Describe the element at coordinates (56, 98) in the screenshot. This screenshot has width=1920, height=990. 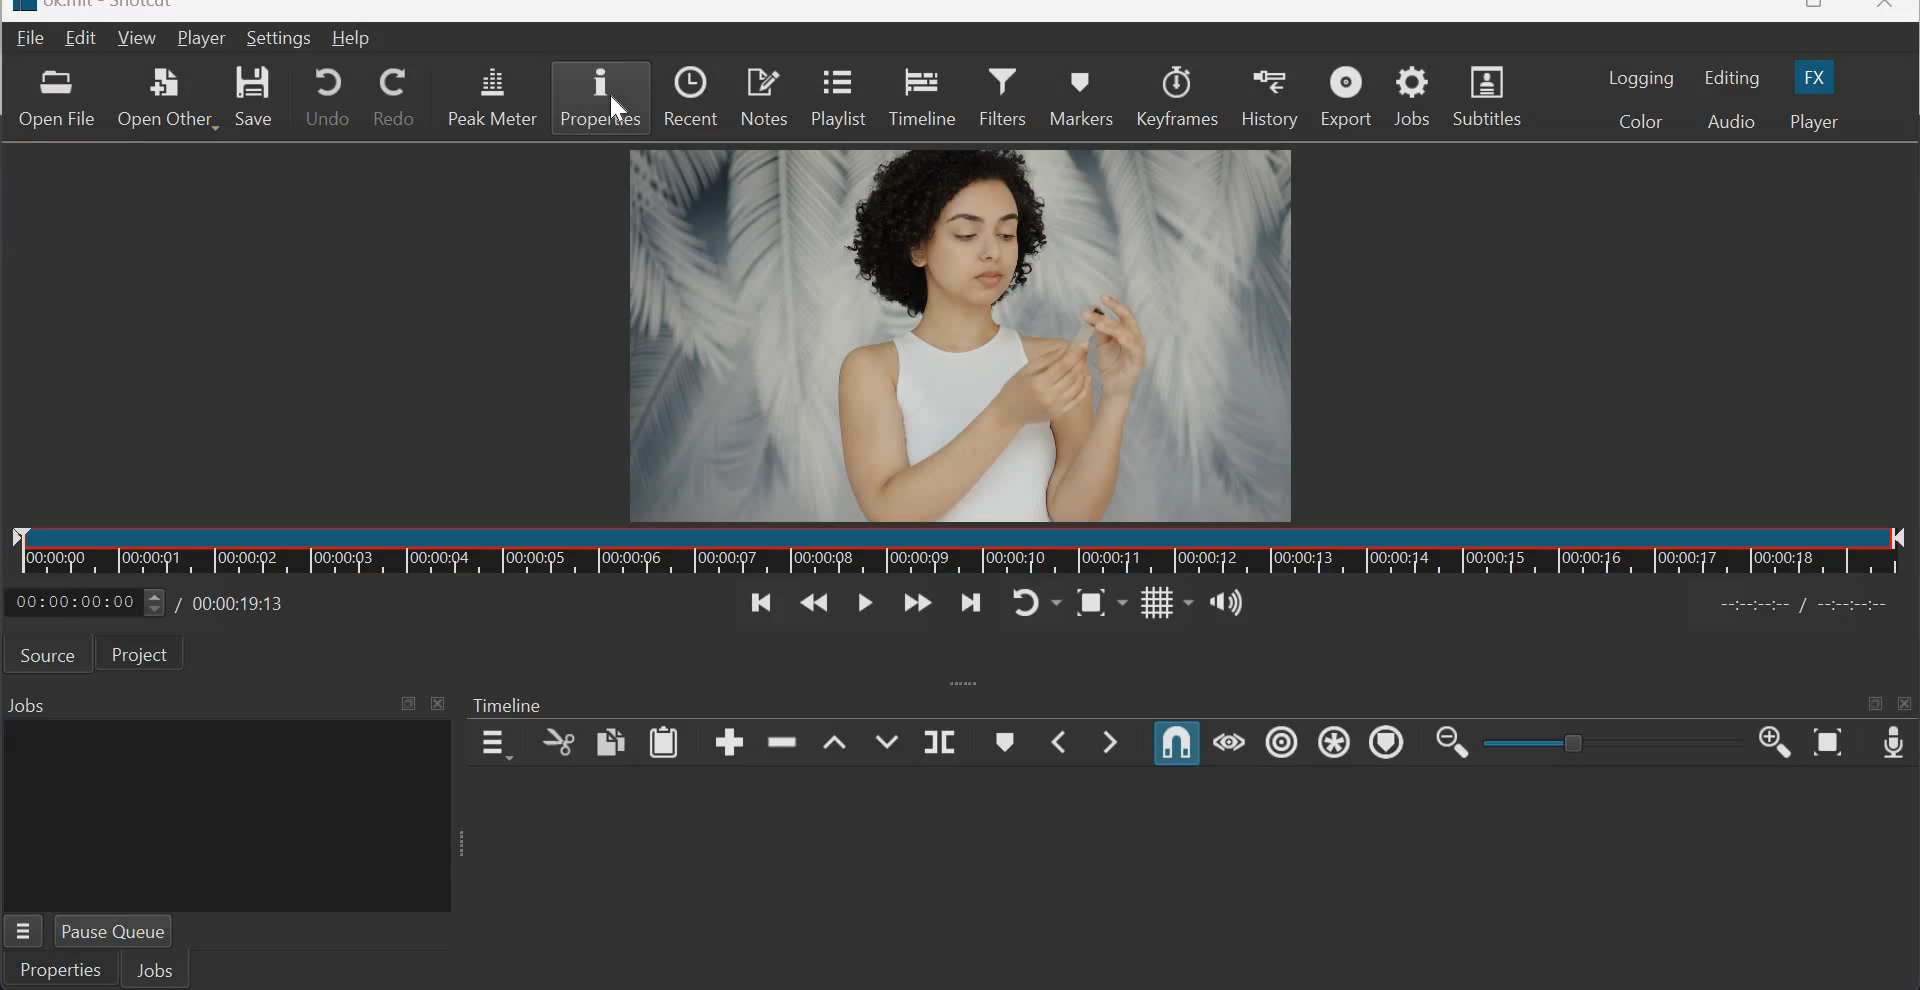
I see `Open file` at that location.